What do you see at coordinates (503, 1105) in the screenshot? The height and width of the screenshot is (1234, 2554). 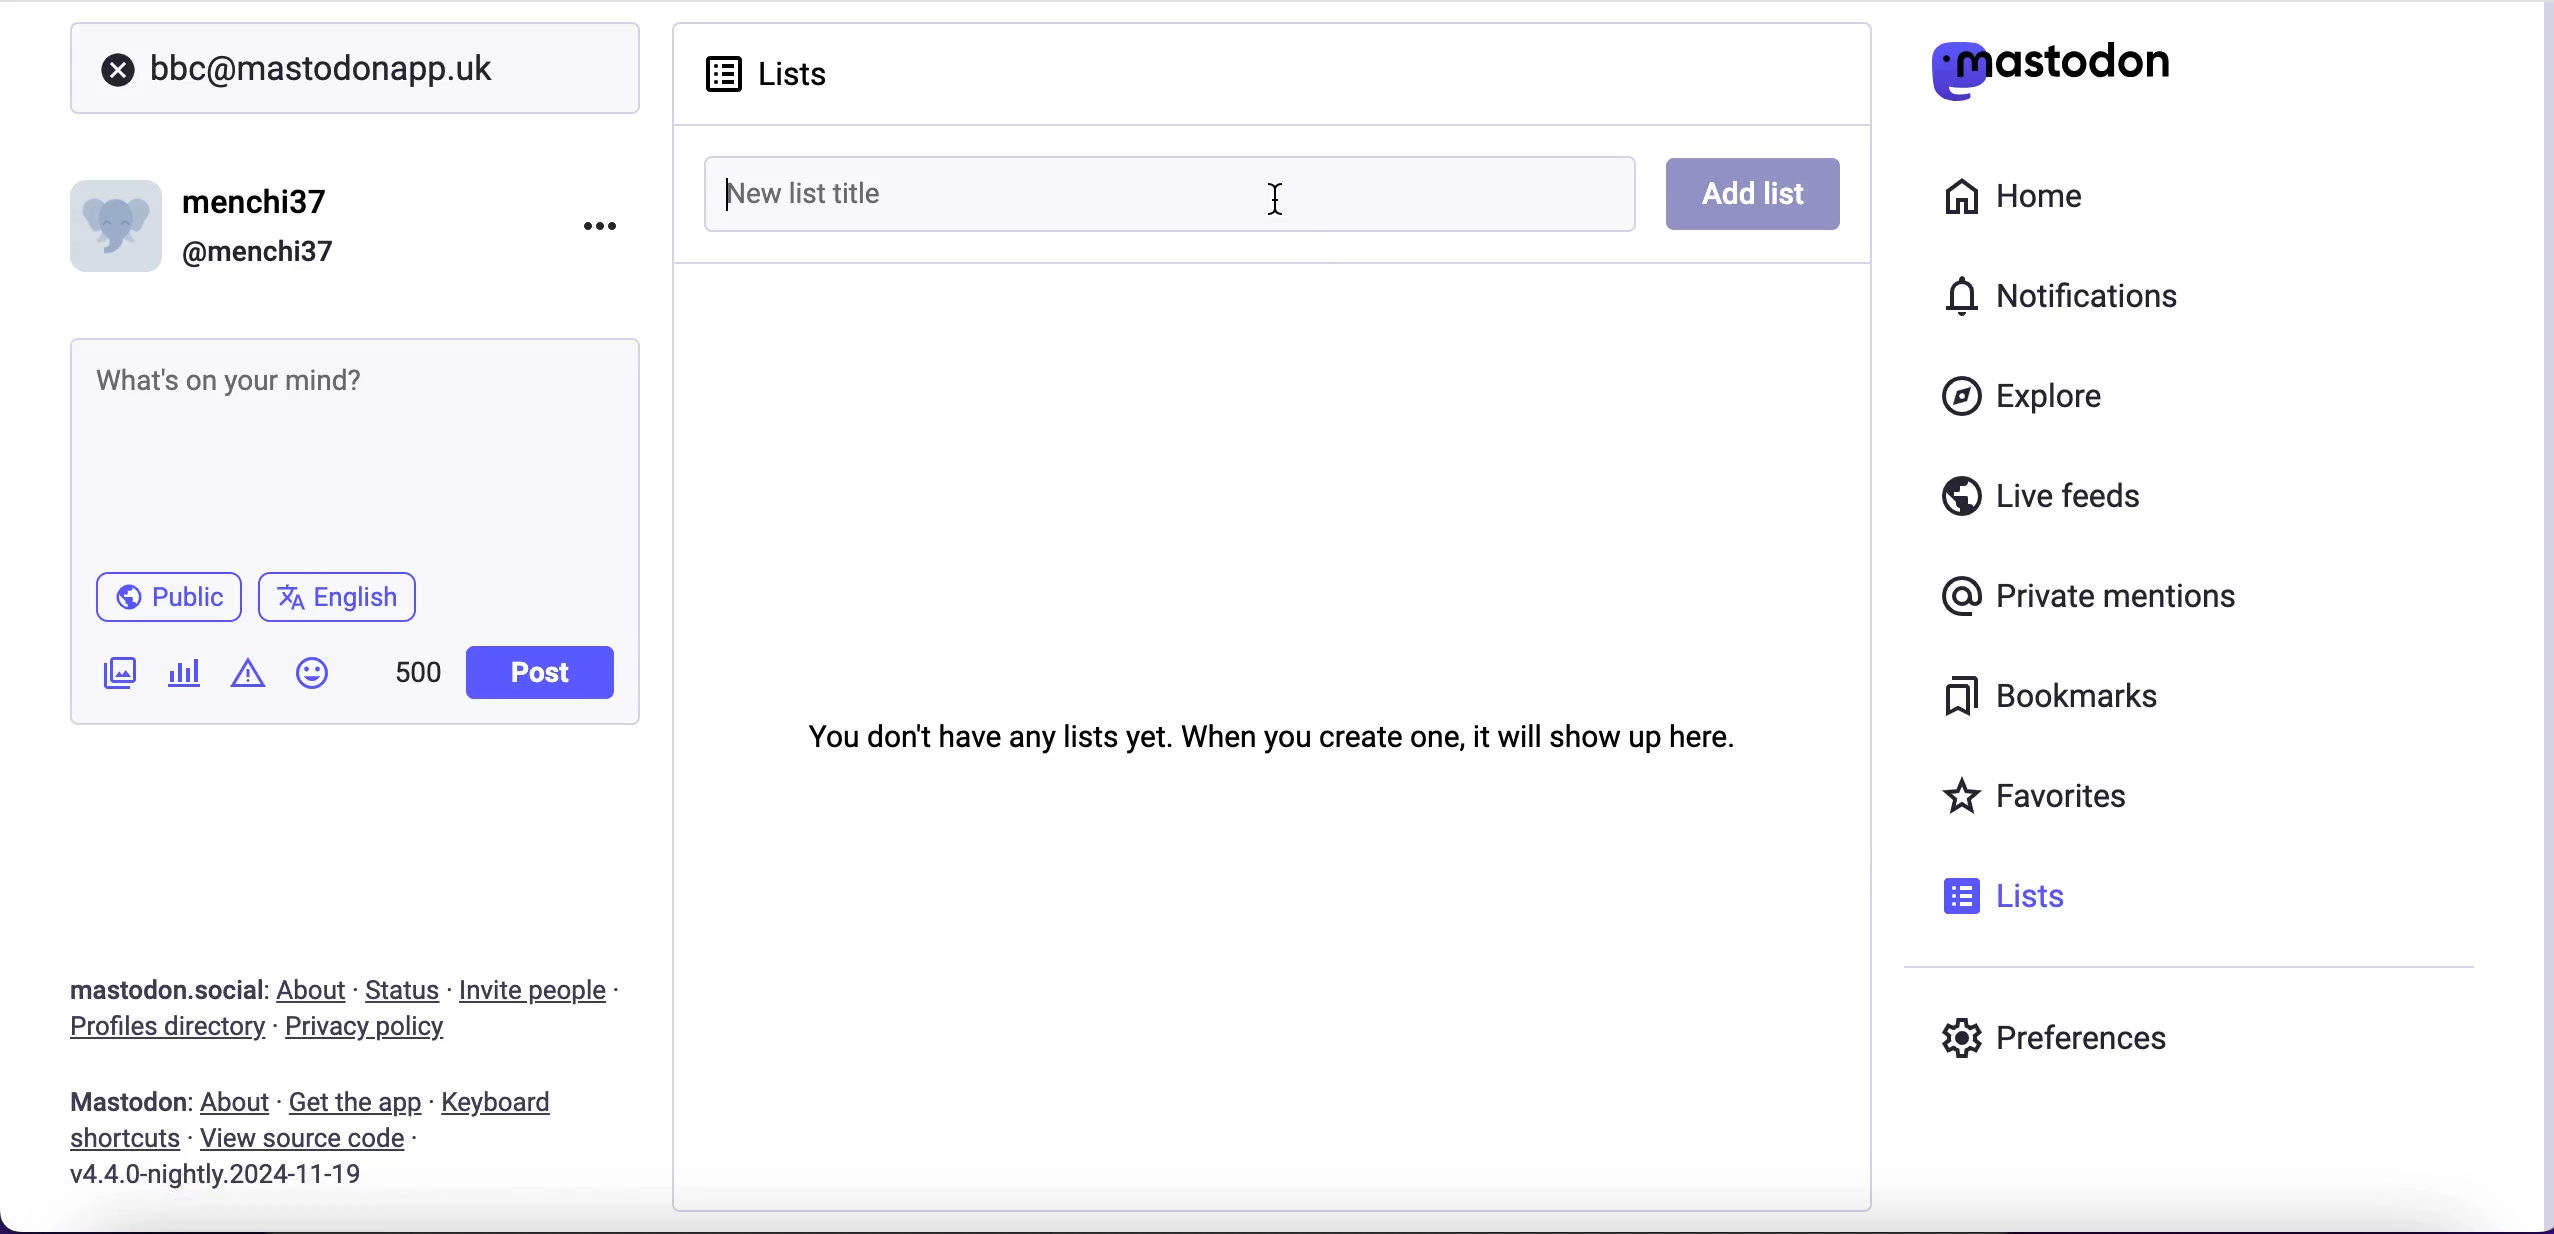 I see `keyboard` at bounding box center [503, 1105].